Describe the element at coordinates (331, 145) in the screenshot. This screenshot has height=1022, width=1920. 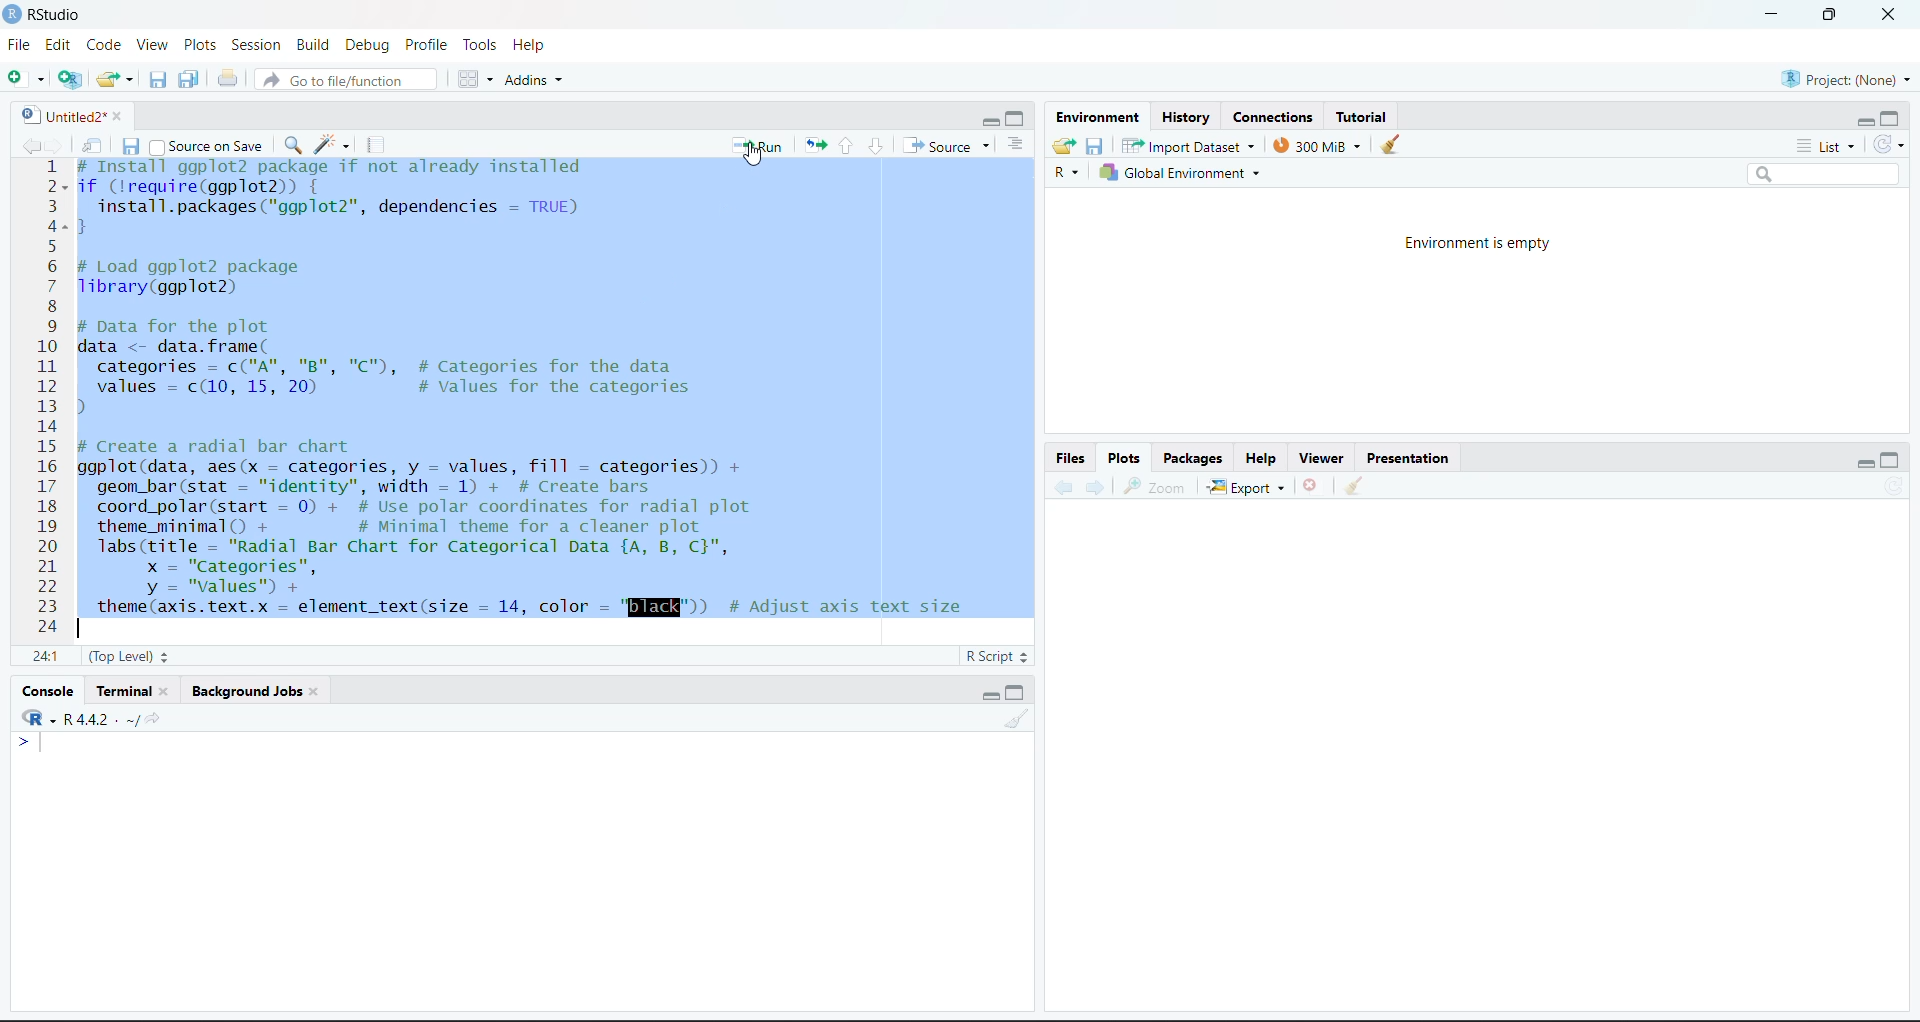
I see `code tools` at that location.